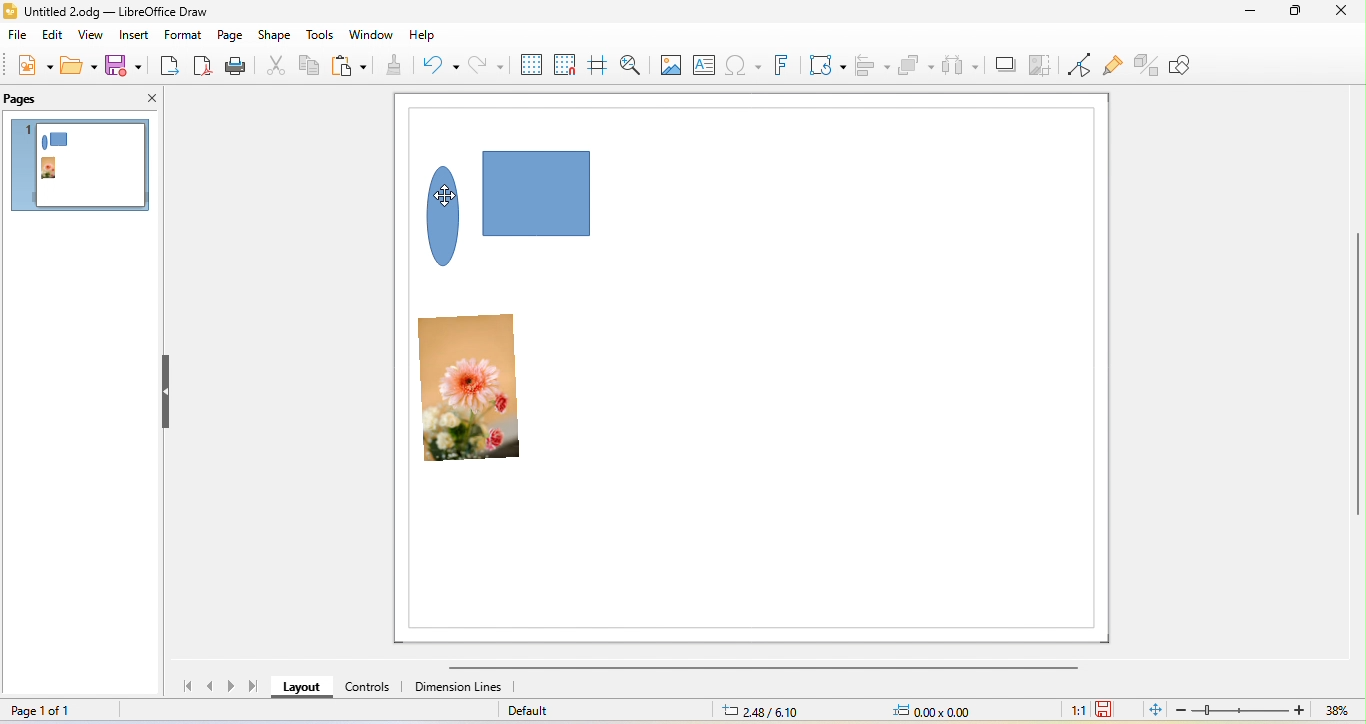 The height and width of the screenshot is (724, 1366). Describe the element at coordinates (119, 11) in the screenshot. I see `Untitled 2.odg - LibreOffice Draw` at that location.